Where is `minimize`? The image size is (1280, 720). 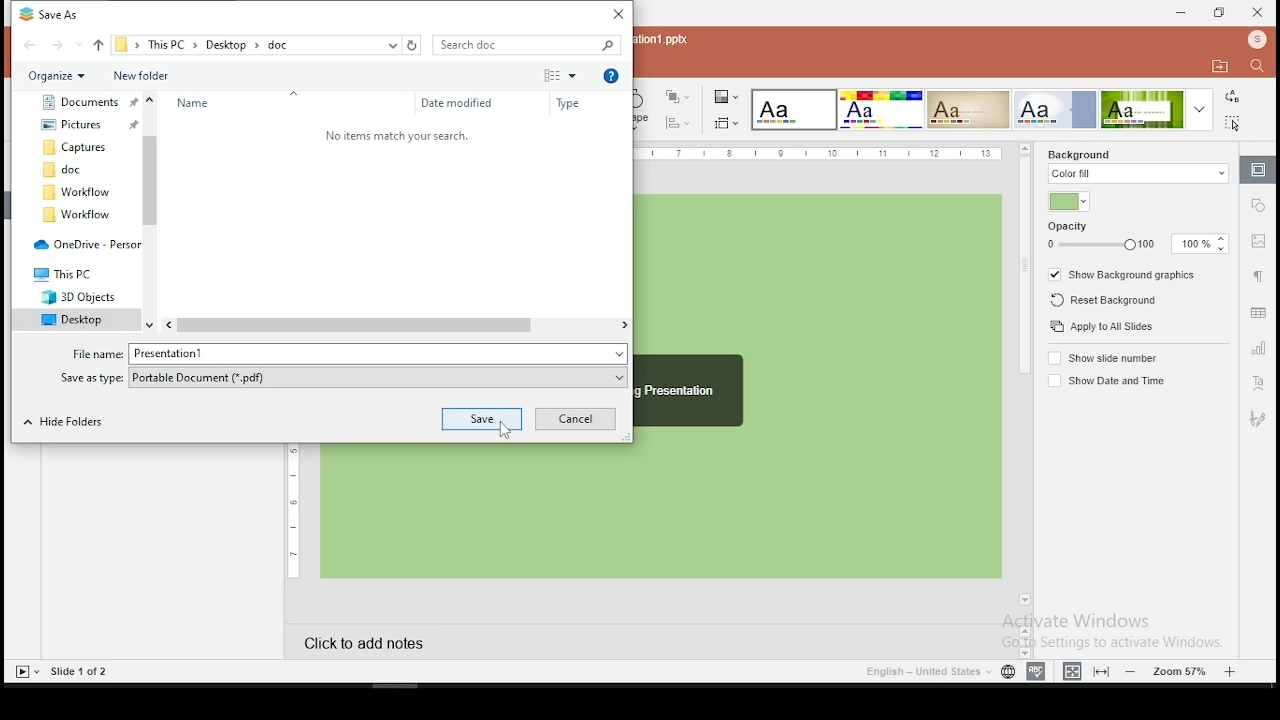
minimize is located at coordinates (1178, 12).